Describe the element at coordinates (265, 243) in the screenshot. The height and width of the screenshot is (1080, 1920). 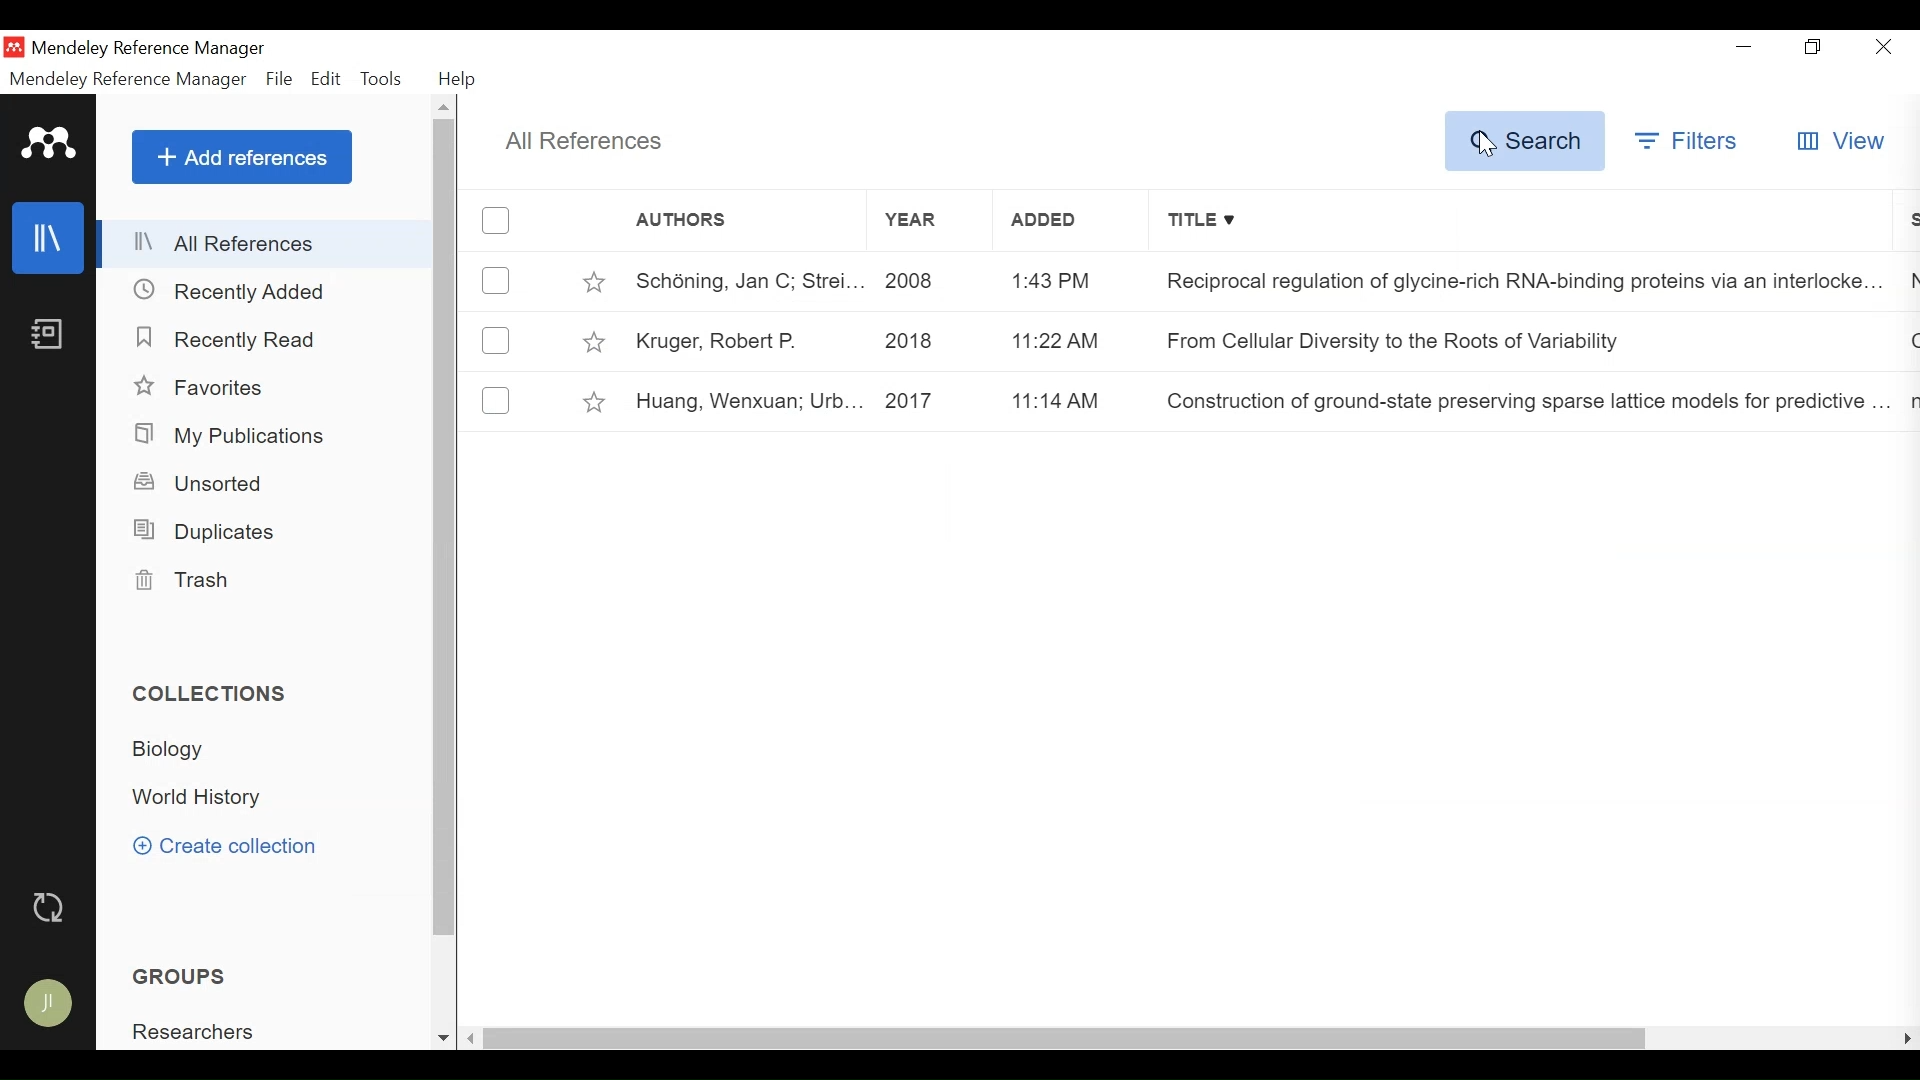
I see `All References` at that location.